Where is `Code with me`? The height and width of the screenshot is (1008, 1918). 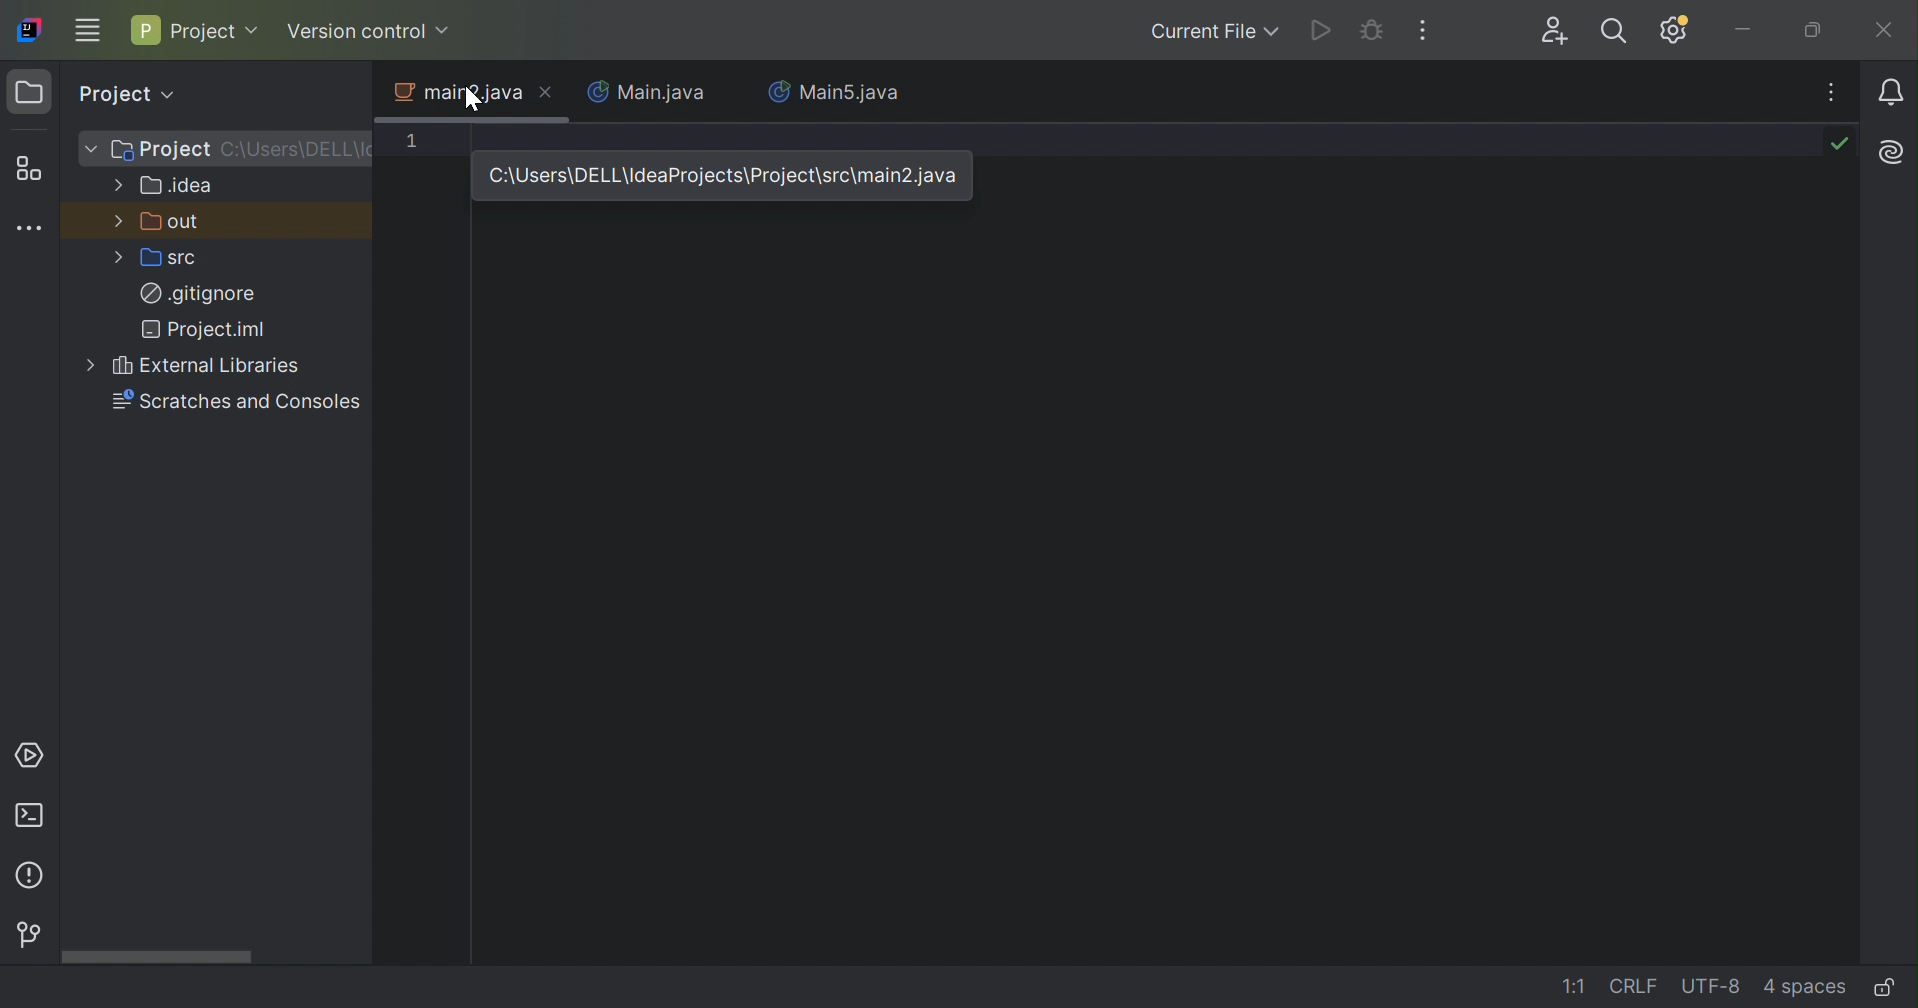 Code with me is located at coordinates (1557, 32).